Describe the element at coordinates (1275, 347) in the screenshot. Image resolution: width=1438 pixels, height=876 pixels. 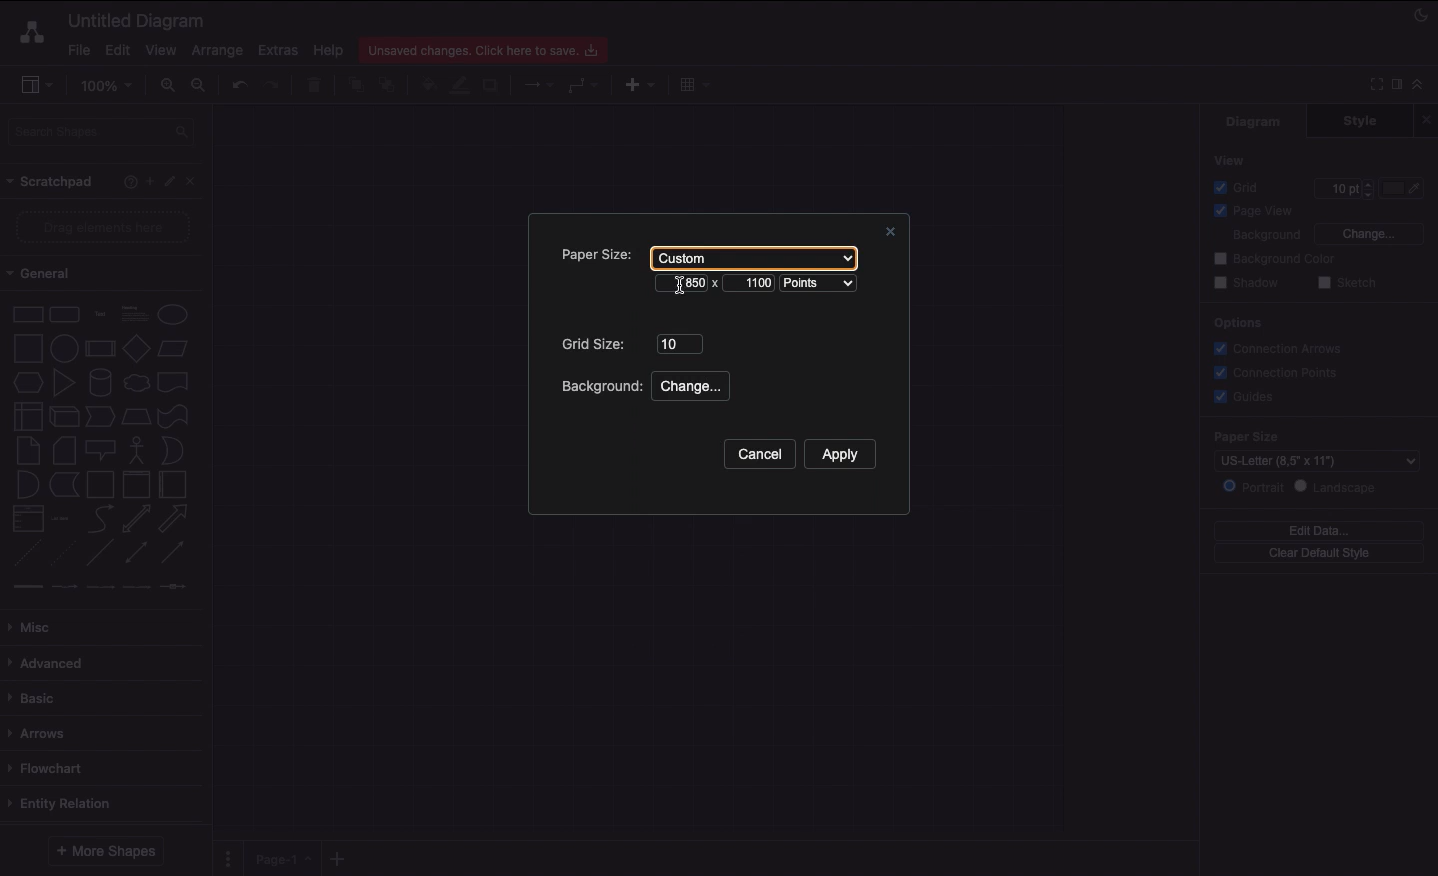
I see `Correction arrows` at that location.